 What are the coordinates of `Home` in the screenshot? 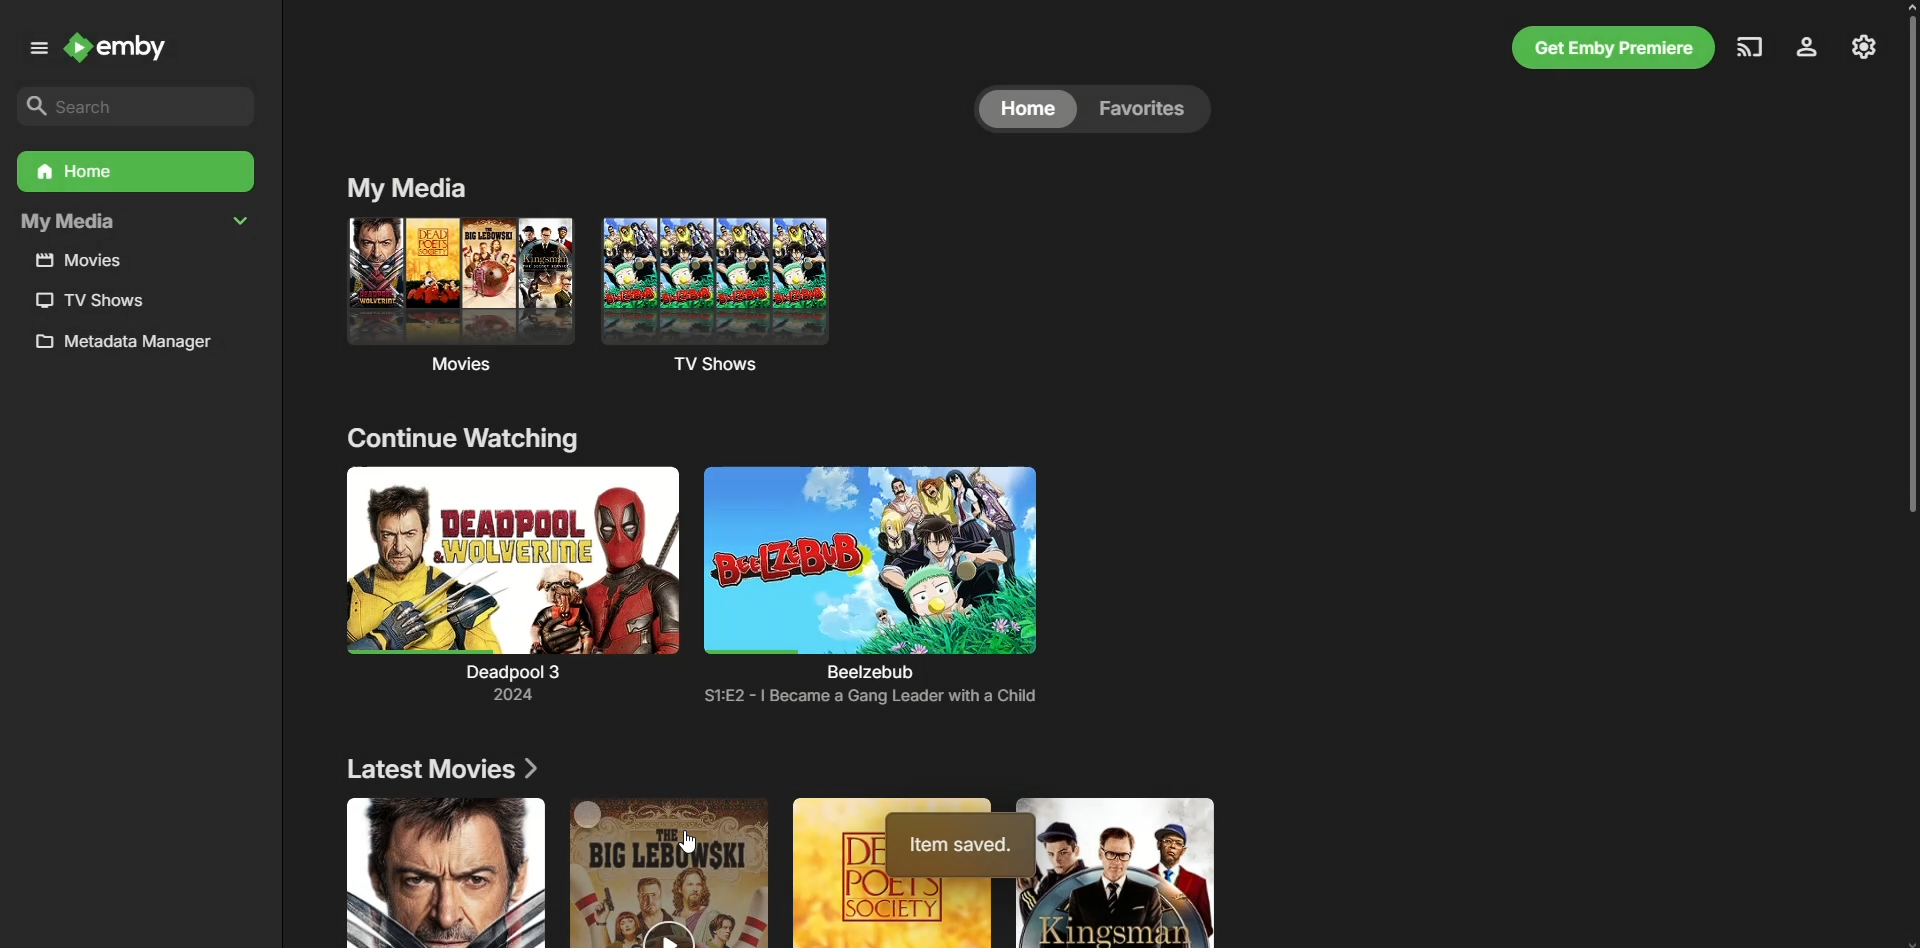 It's located at (1027, 109).